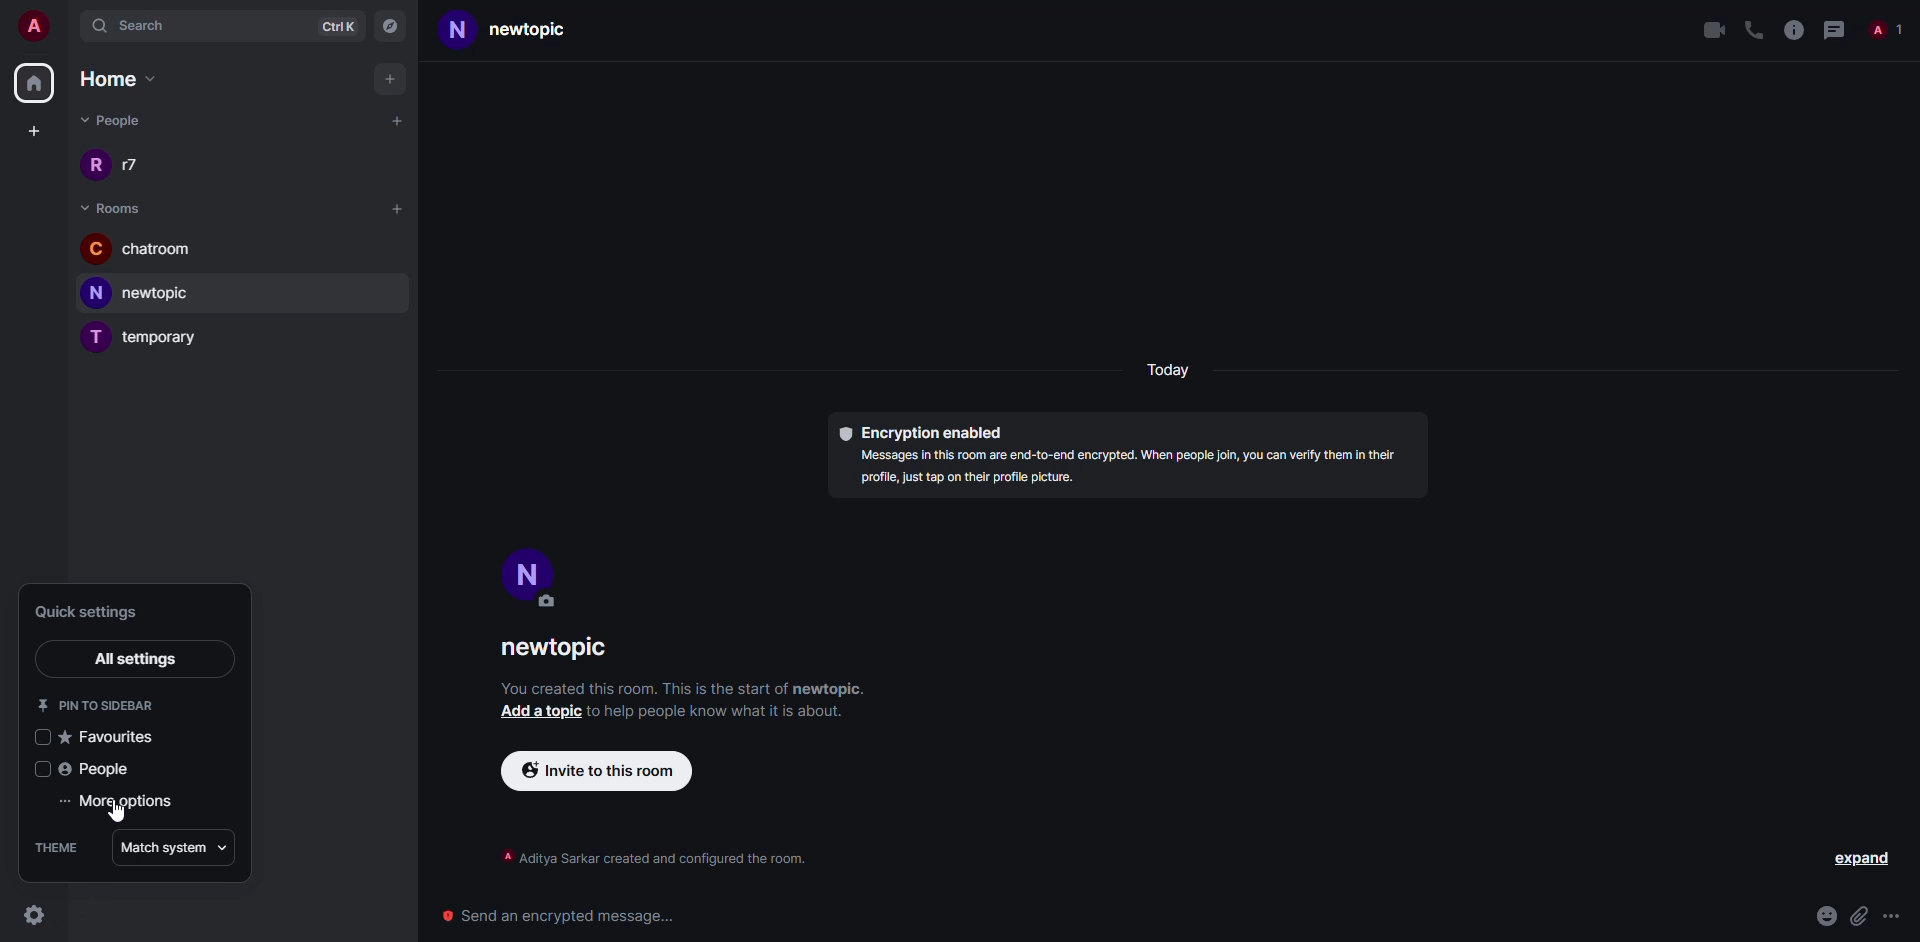 Image resolution: width=1920 pixels, height=942 pixels. What do you see at coordinates (1885, 29) in the screenshot?
I see `people` at bounding box center [1885, 29].